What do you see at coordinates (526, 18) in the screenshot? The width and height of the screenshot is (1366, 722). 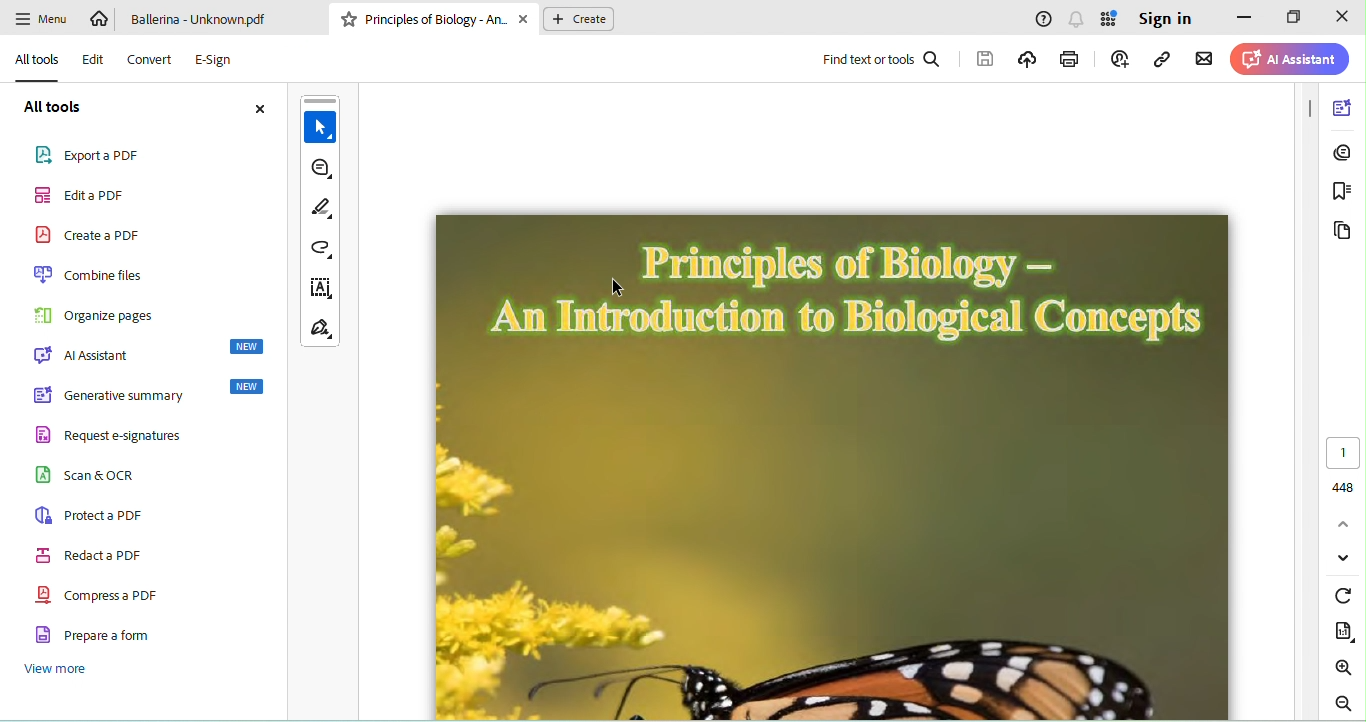 I see `close` at bounding box center [526, 18].